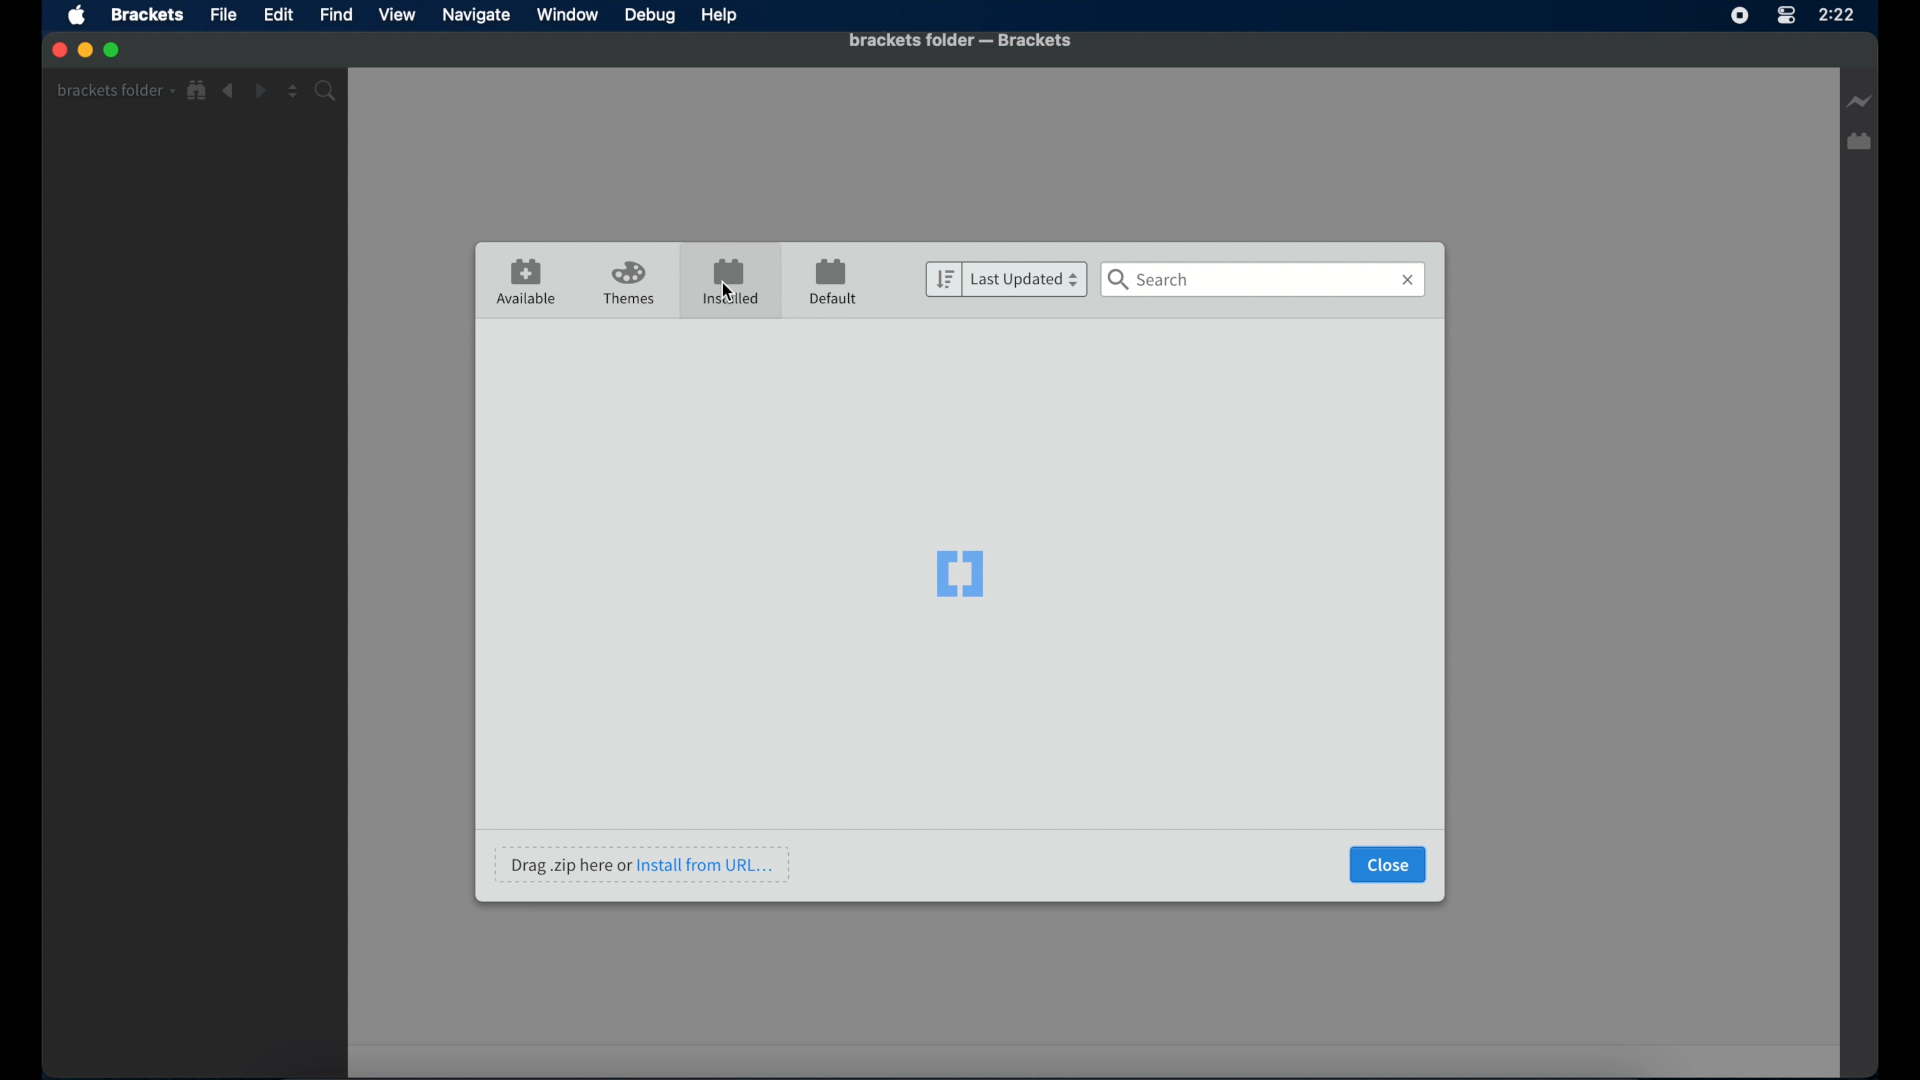 Image resolution: width=1920 pixels, height=1080 pixels. I want to click on edit, so click(278, 15).